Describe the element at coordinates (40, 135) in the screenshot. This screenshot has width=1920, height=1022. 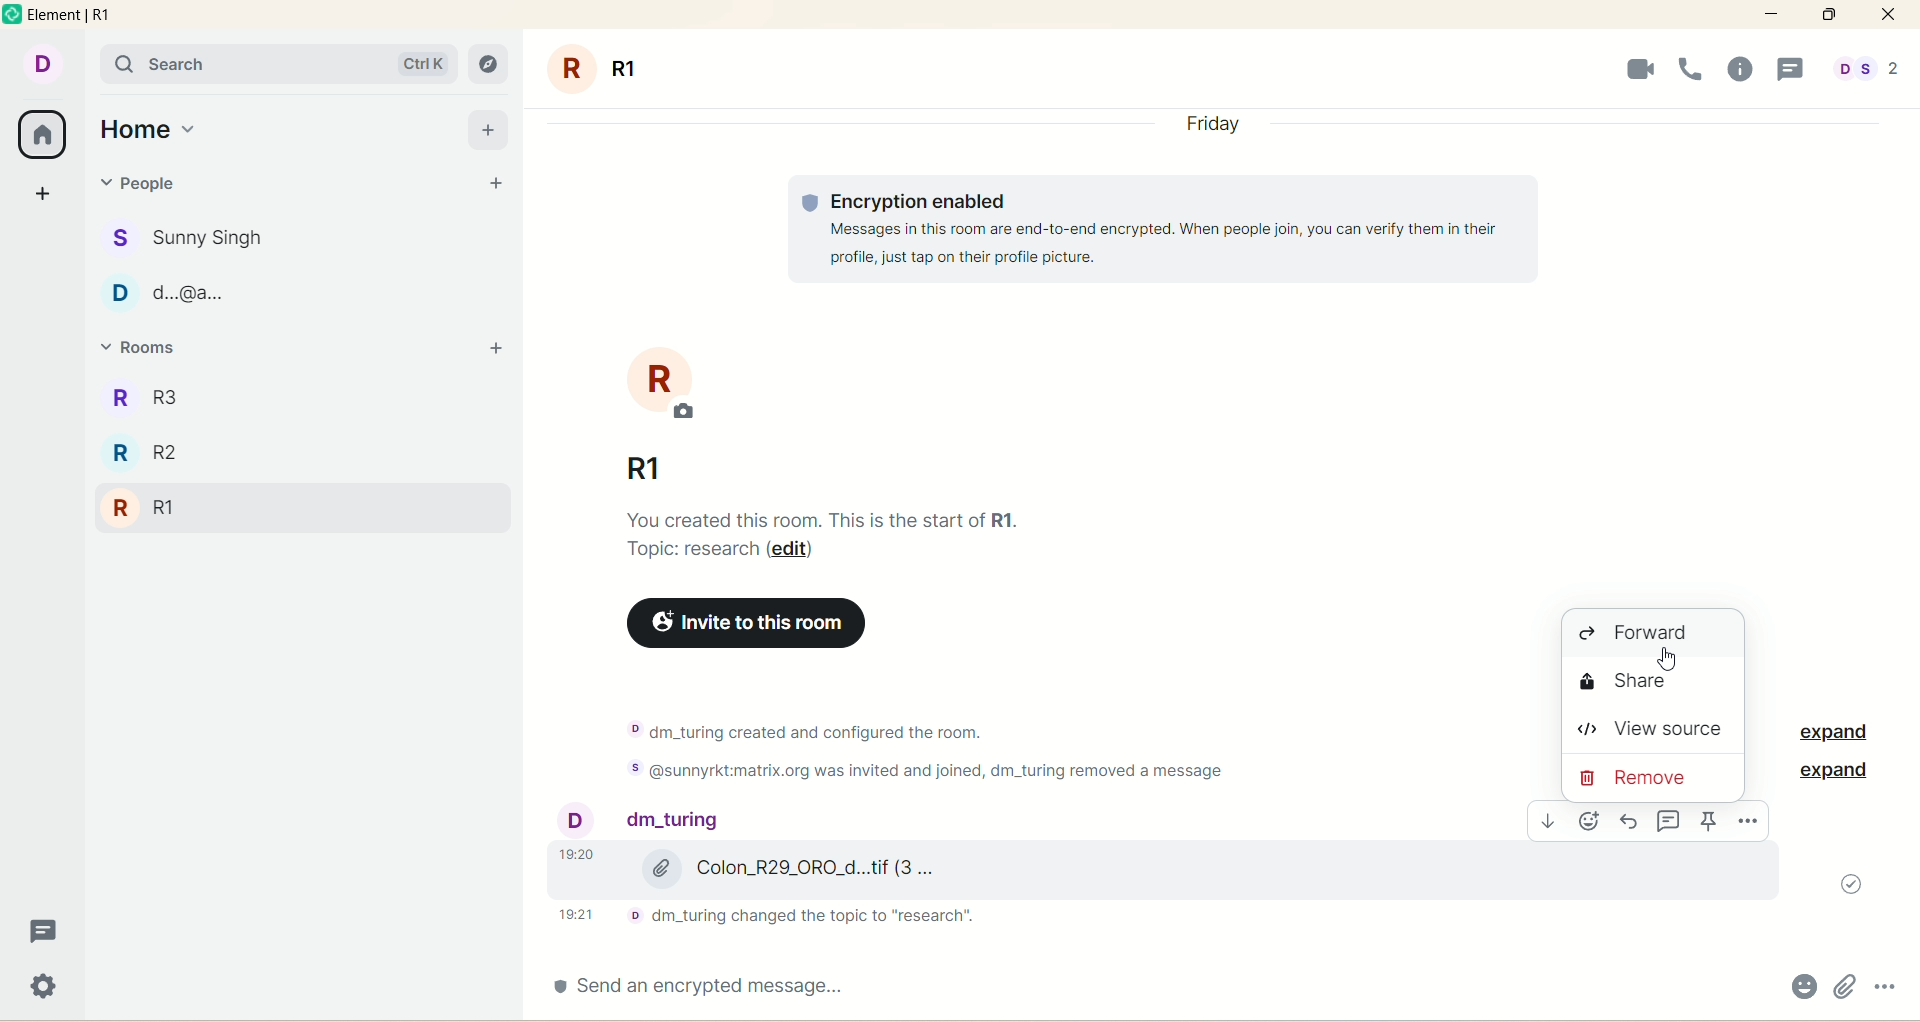
I see `all rooms` at that location.